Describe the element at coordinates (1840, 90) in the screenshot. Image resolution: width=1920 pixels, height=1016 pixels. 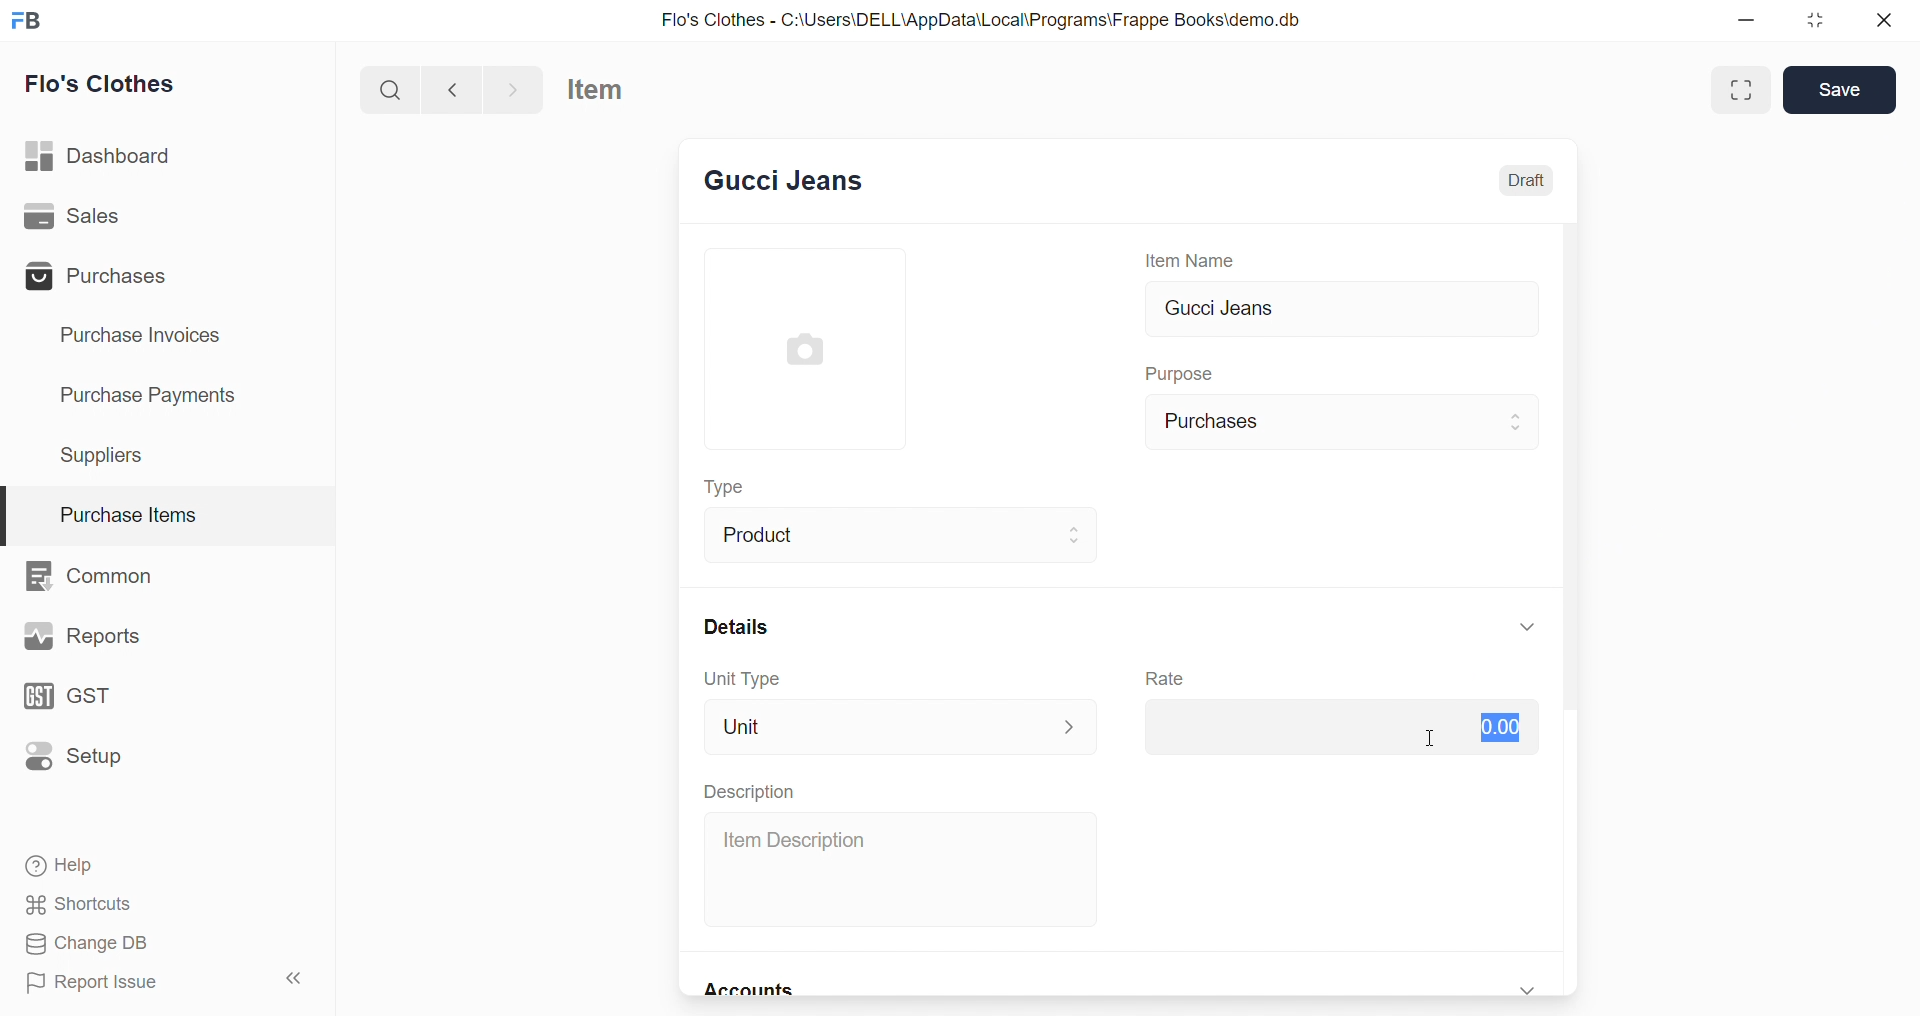
I see `Save` at that location.